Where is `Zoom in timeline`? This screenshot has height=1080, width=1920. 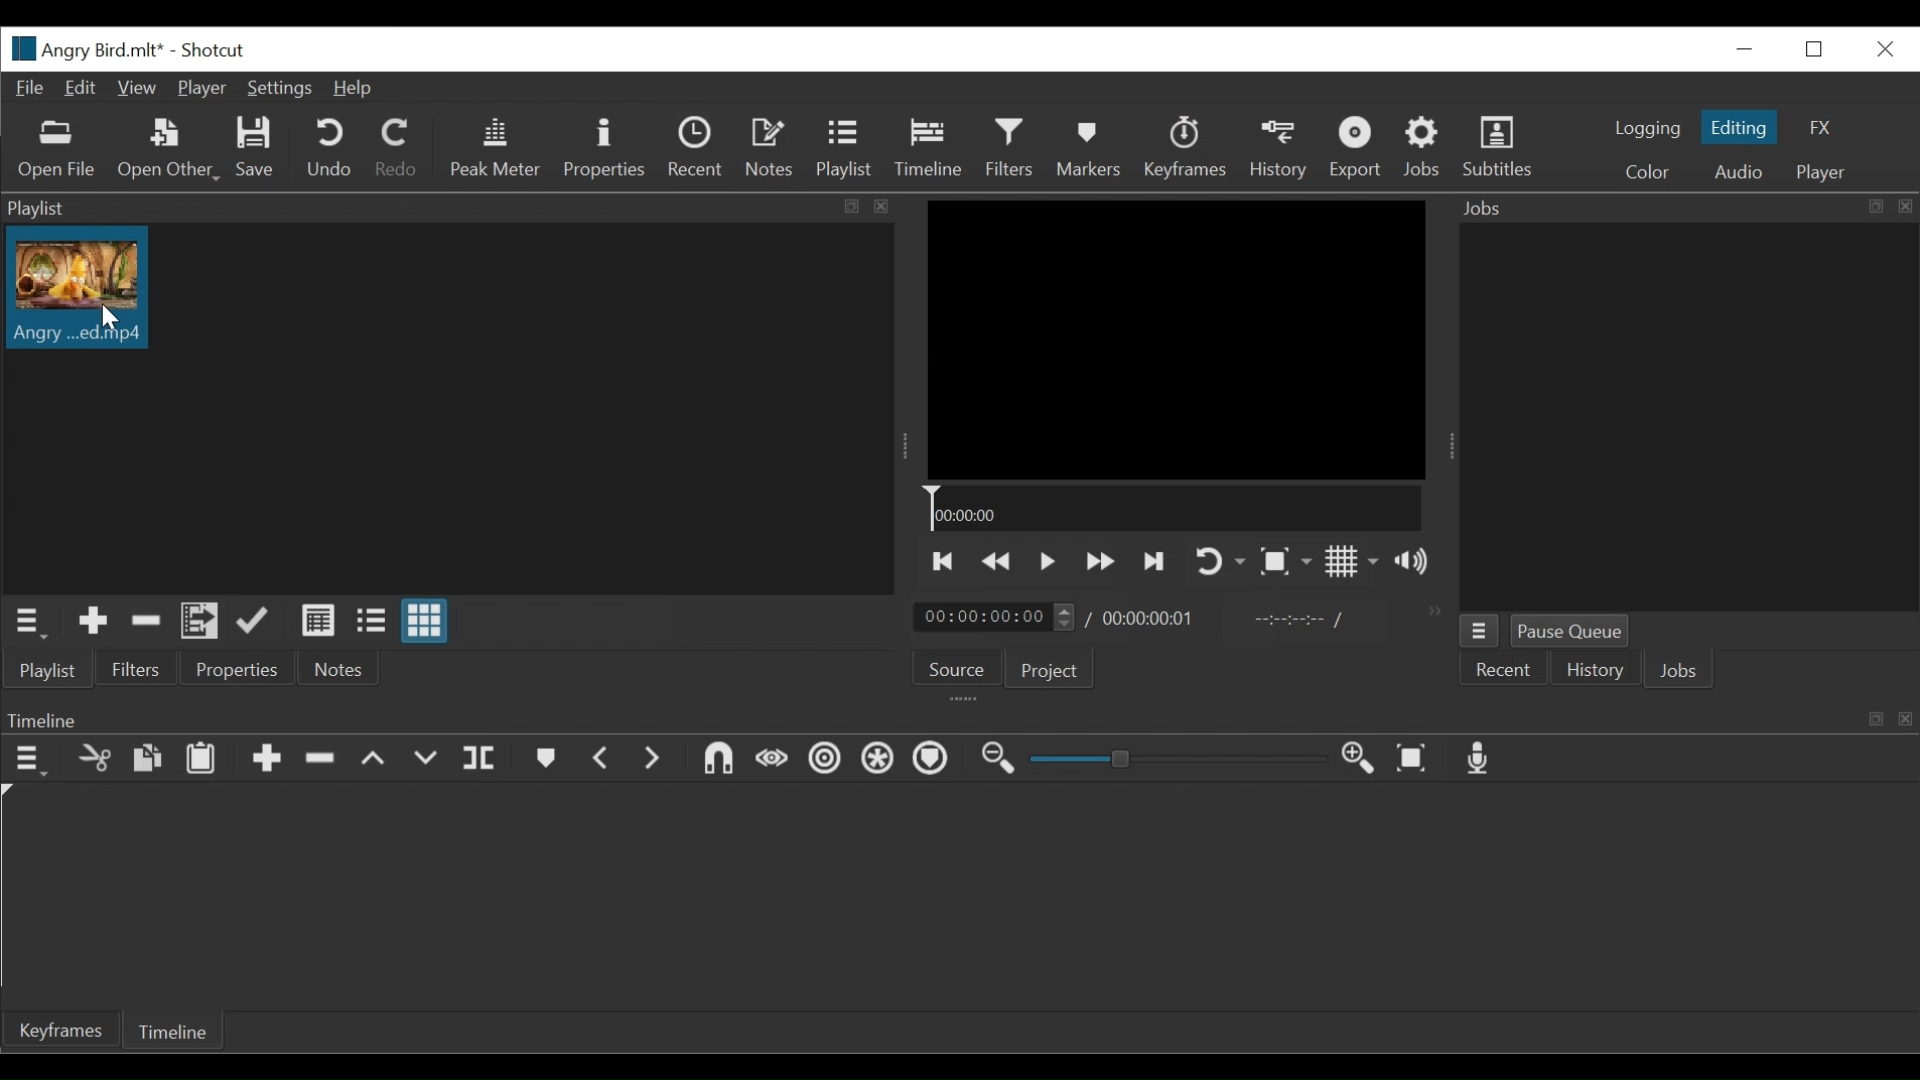
Zoom in timeline is located at coordinates (1361, 760).